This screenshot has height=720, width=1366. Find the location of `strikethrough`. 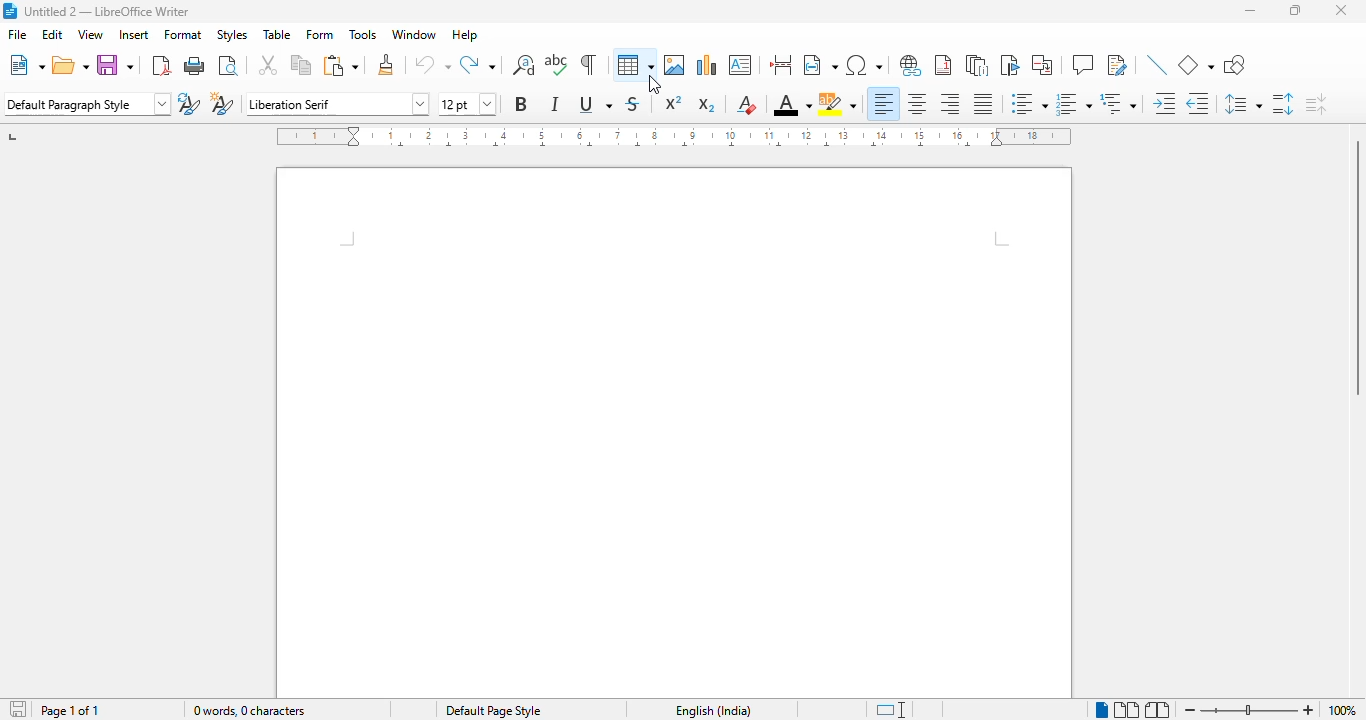

strikethrough is located at coordinates (633, 104).